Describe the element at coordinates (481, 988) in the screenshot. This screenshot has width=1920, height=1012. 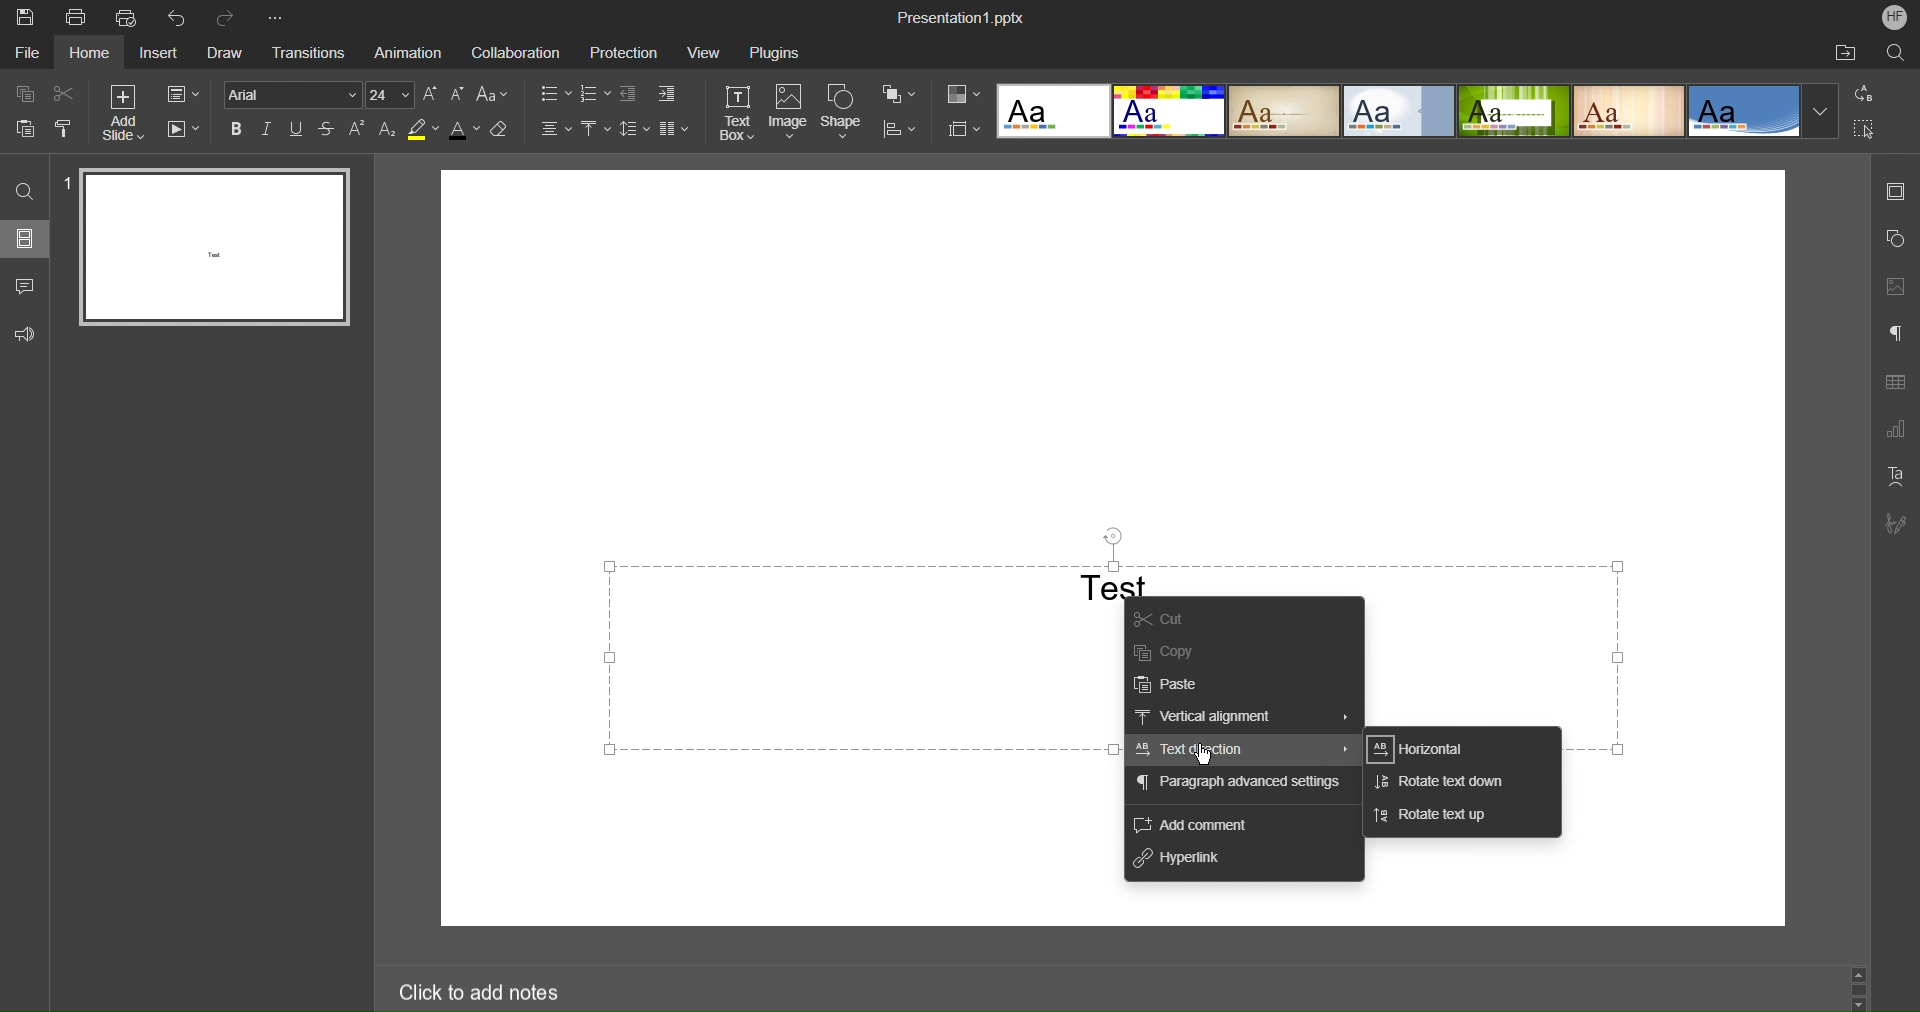
I see `Click to add notes` at that location.